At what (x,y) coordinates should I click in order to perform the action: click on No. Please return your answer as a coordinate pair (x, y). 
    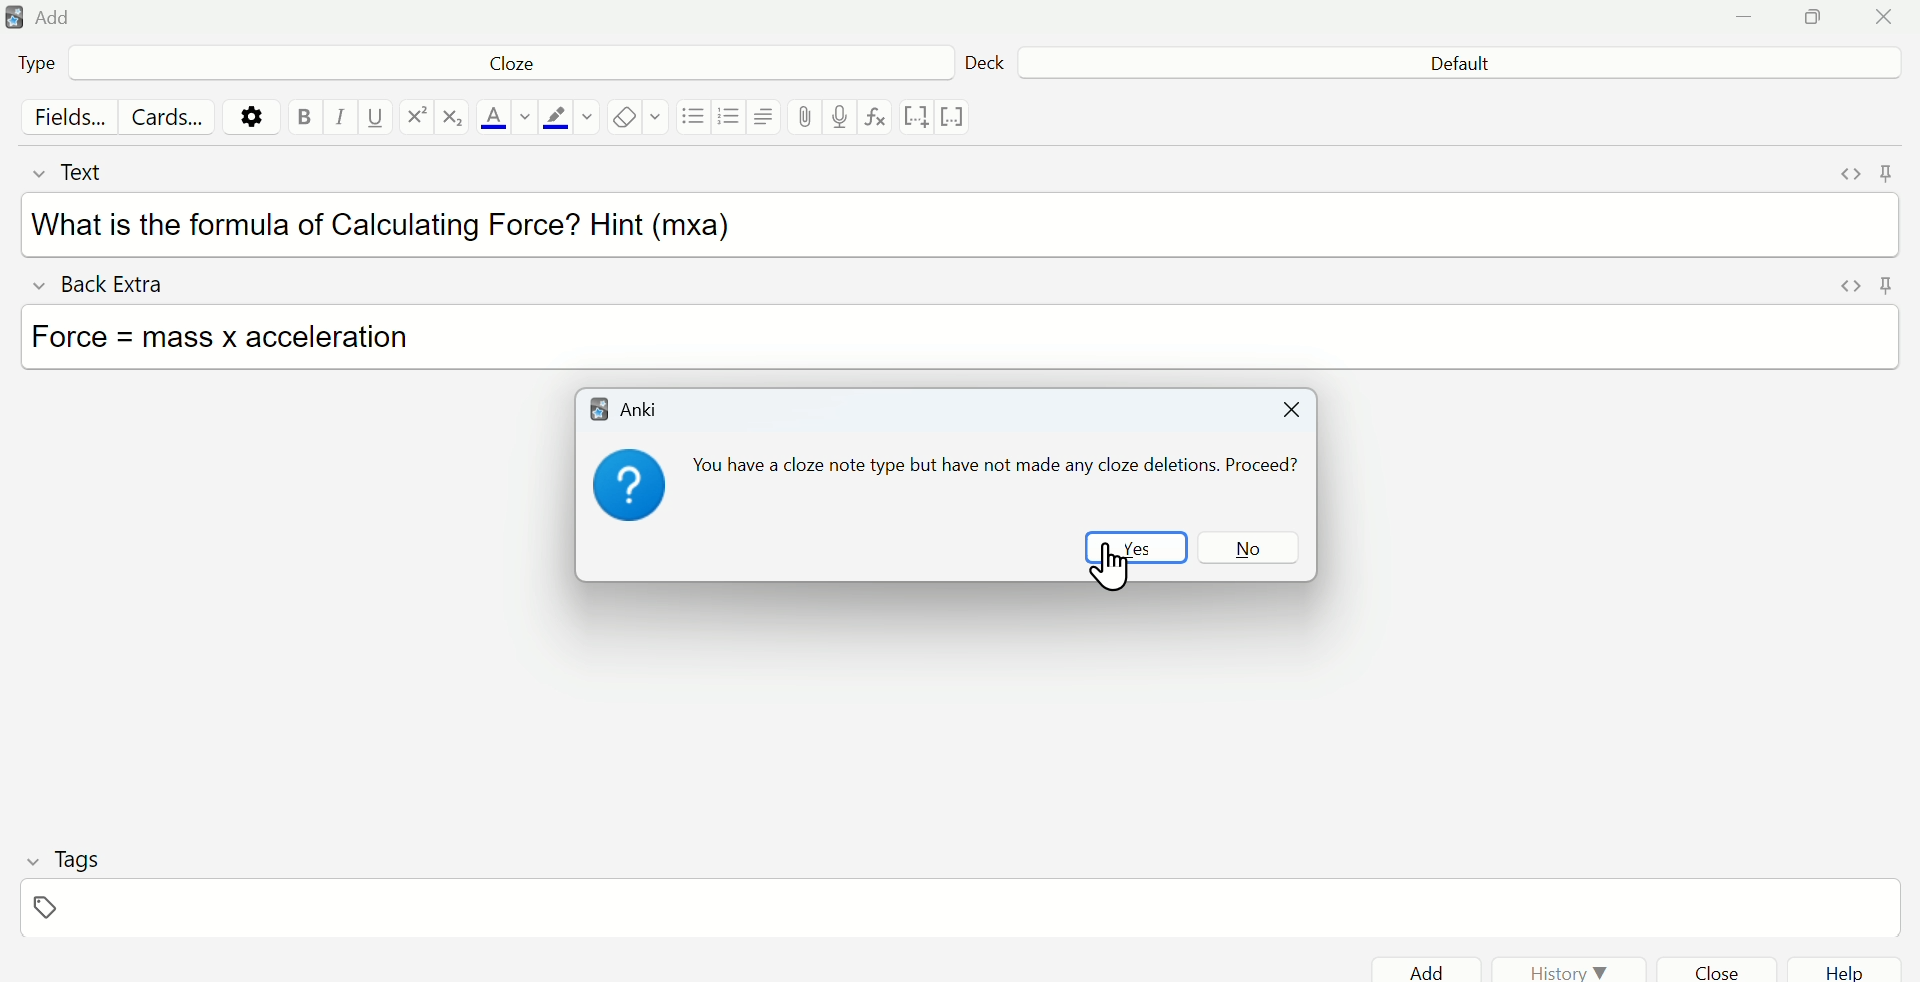
    Looking at the image, I should click on (1254, 550).